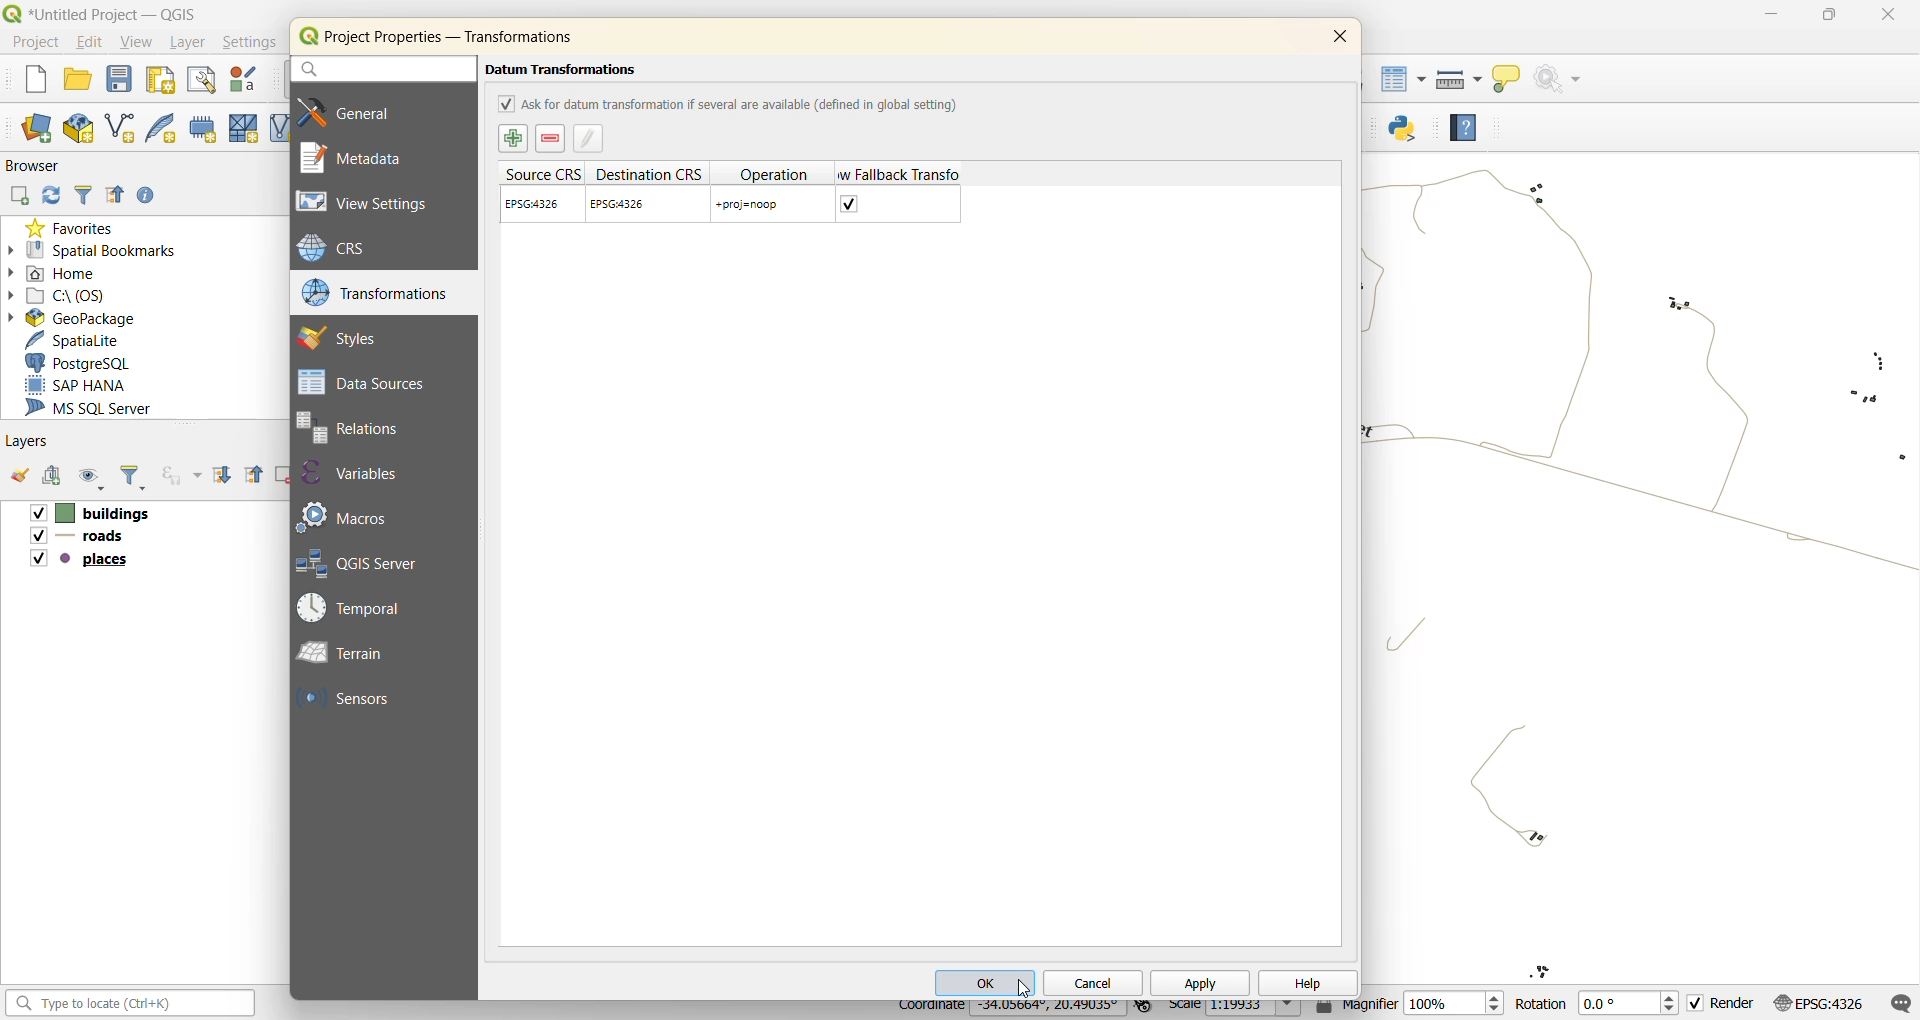 The image size is (1920, 1020). What do you see at coordinates (78, 538) in the screenshot?
I see `roads` at bounding box center [78, 538].